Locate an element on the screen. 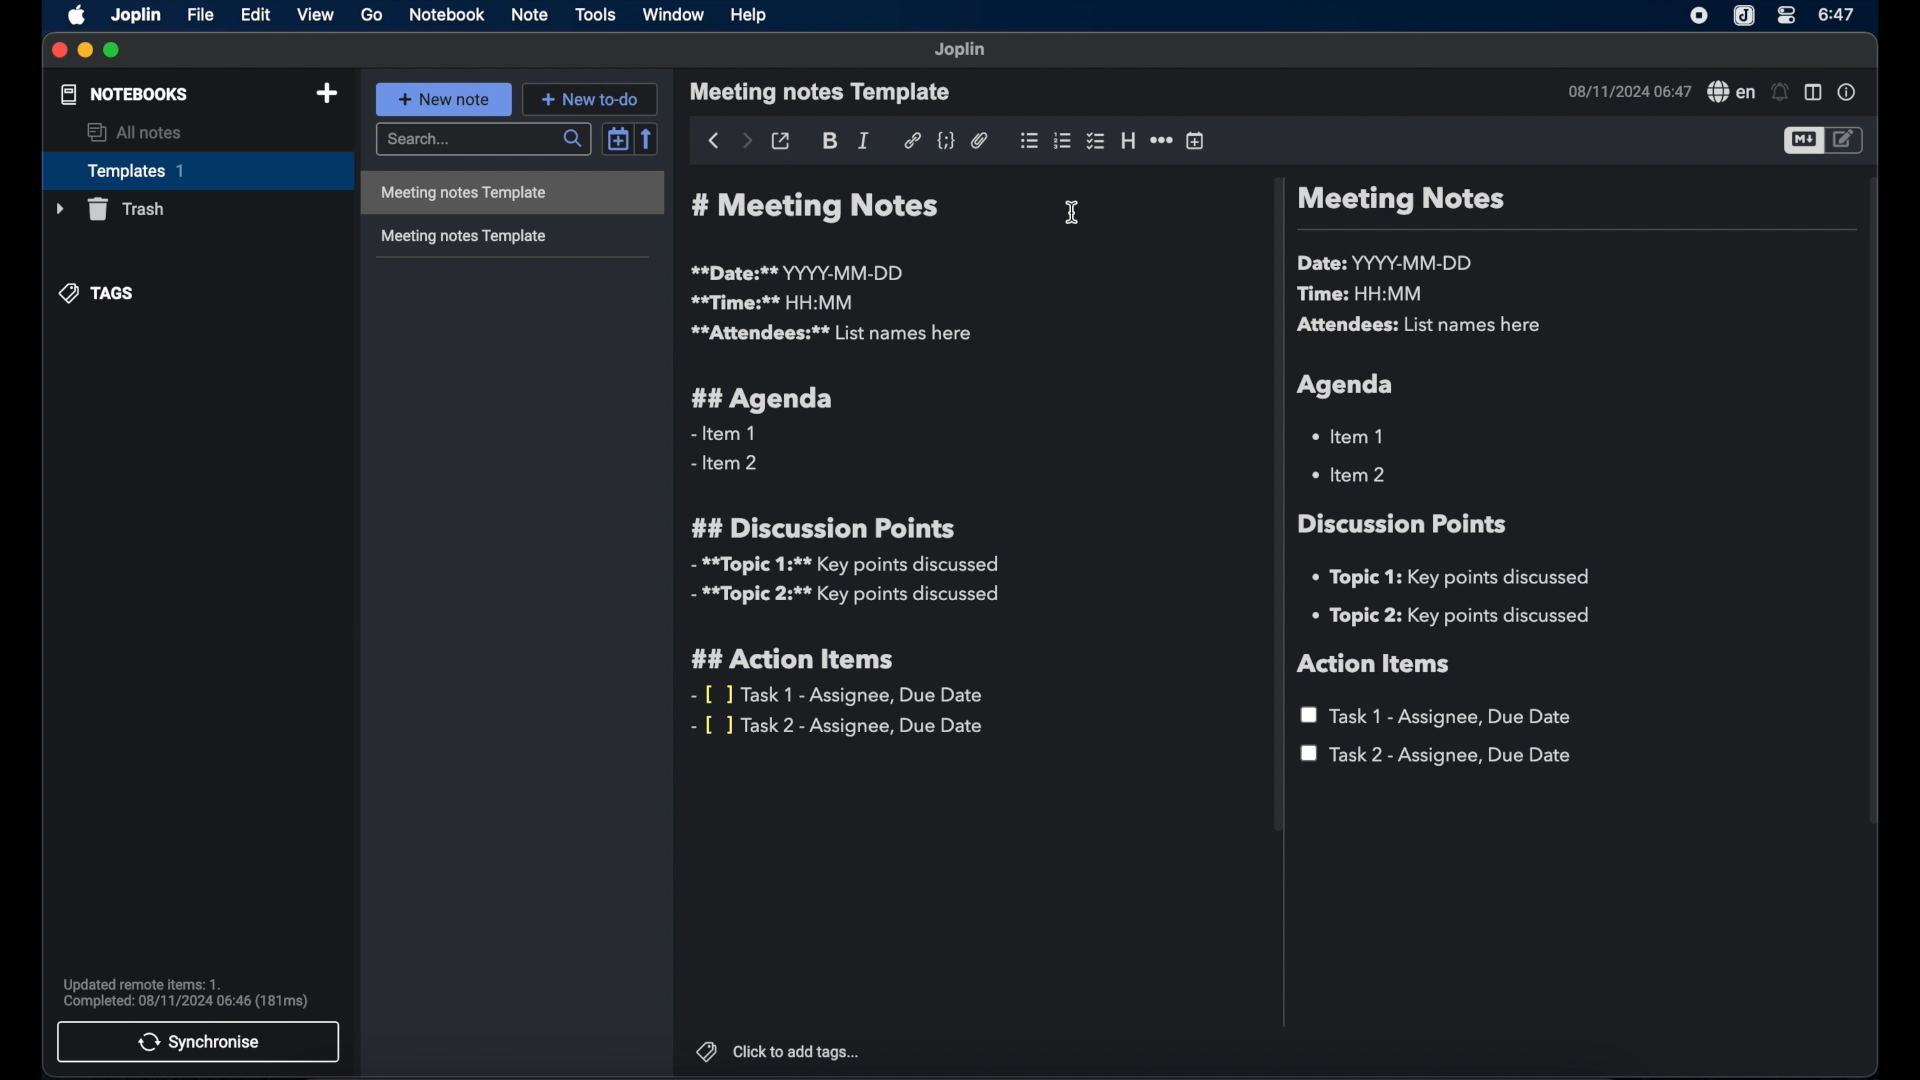 The width and height of the screenshot is (1920, 1080). screen recorder icon is located at coordinates (1700, 16).